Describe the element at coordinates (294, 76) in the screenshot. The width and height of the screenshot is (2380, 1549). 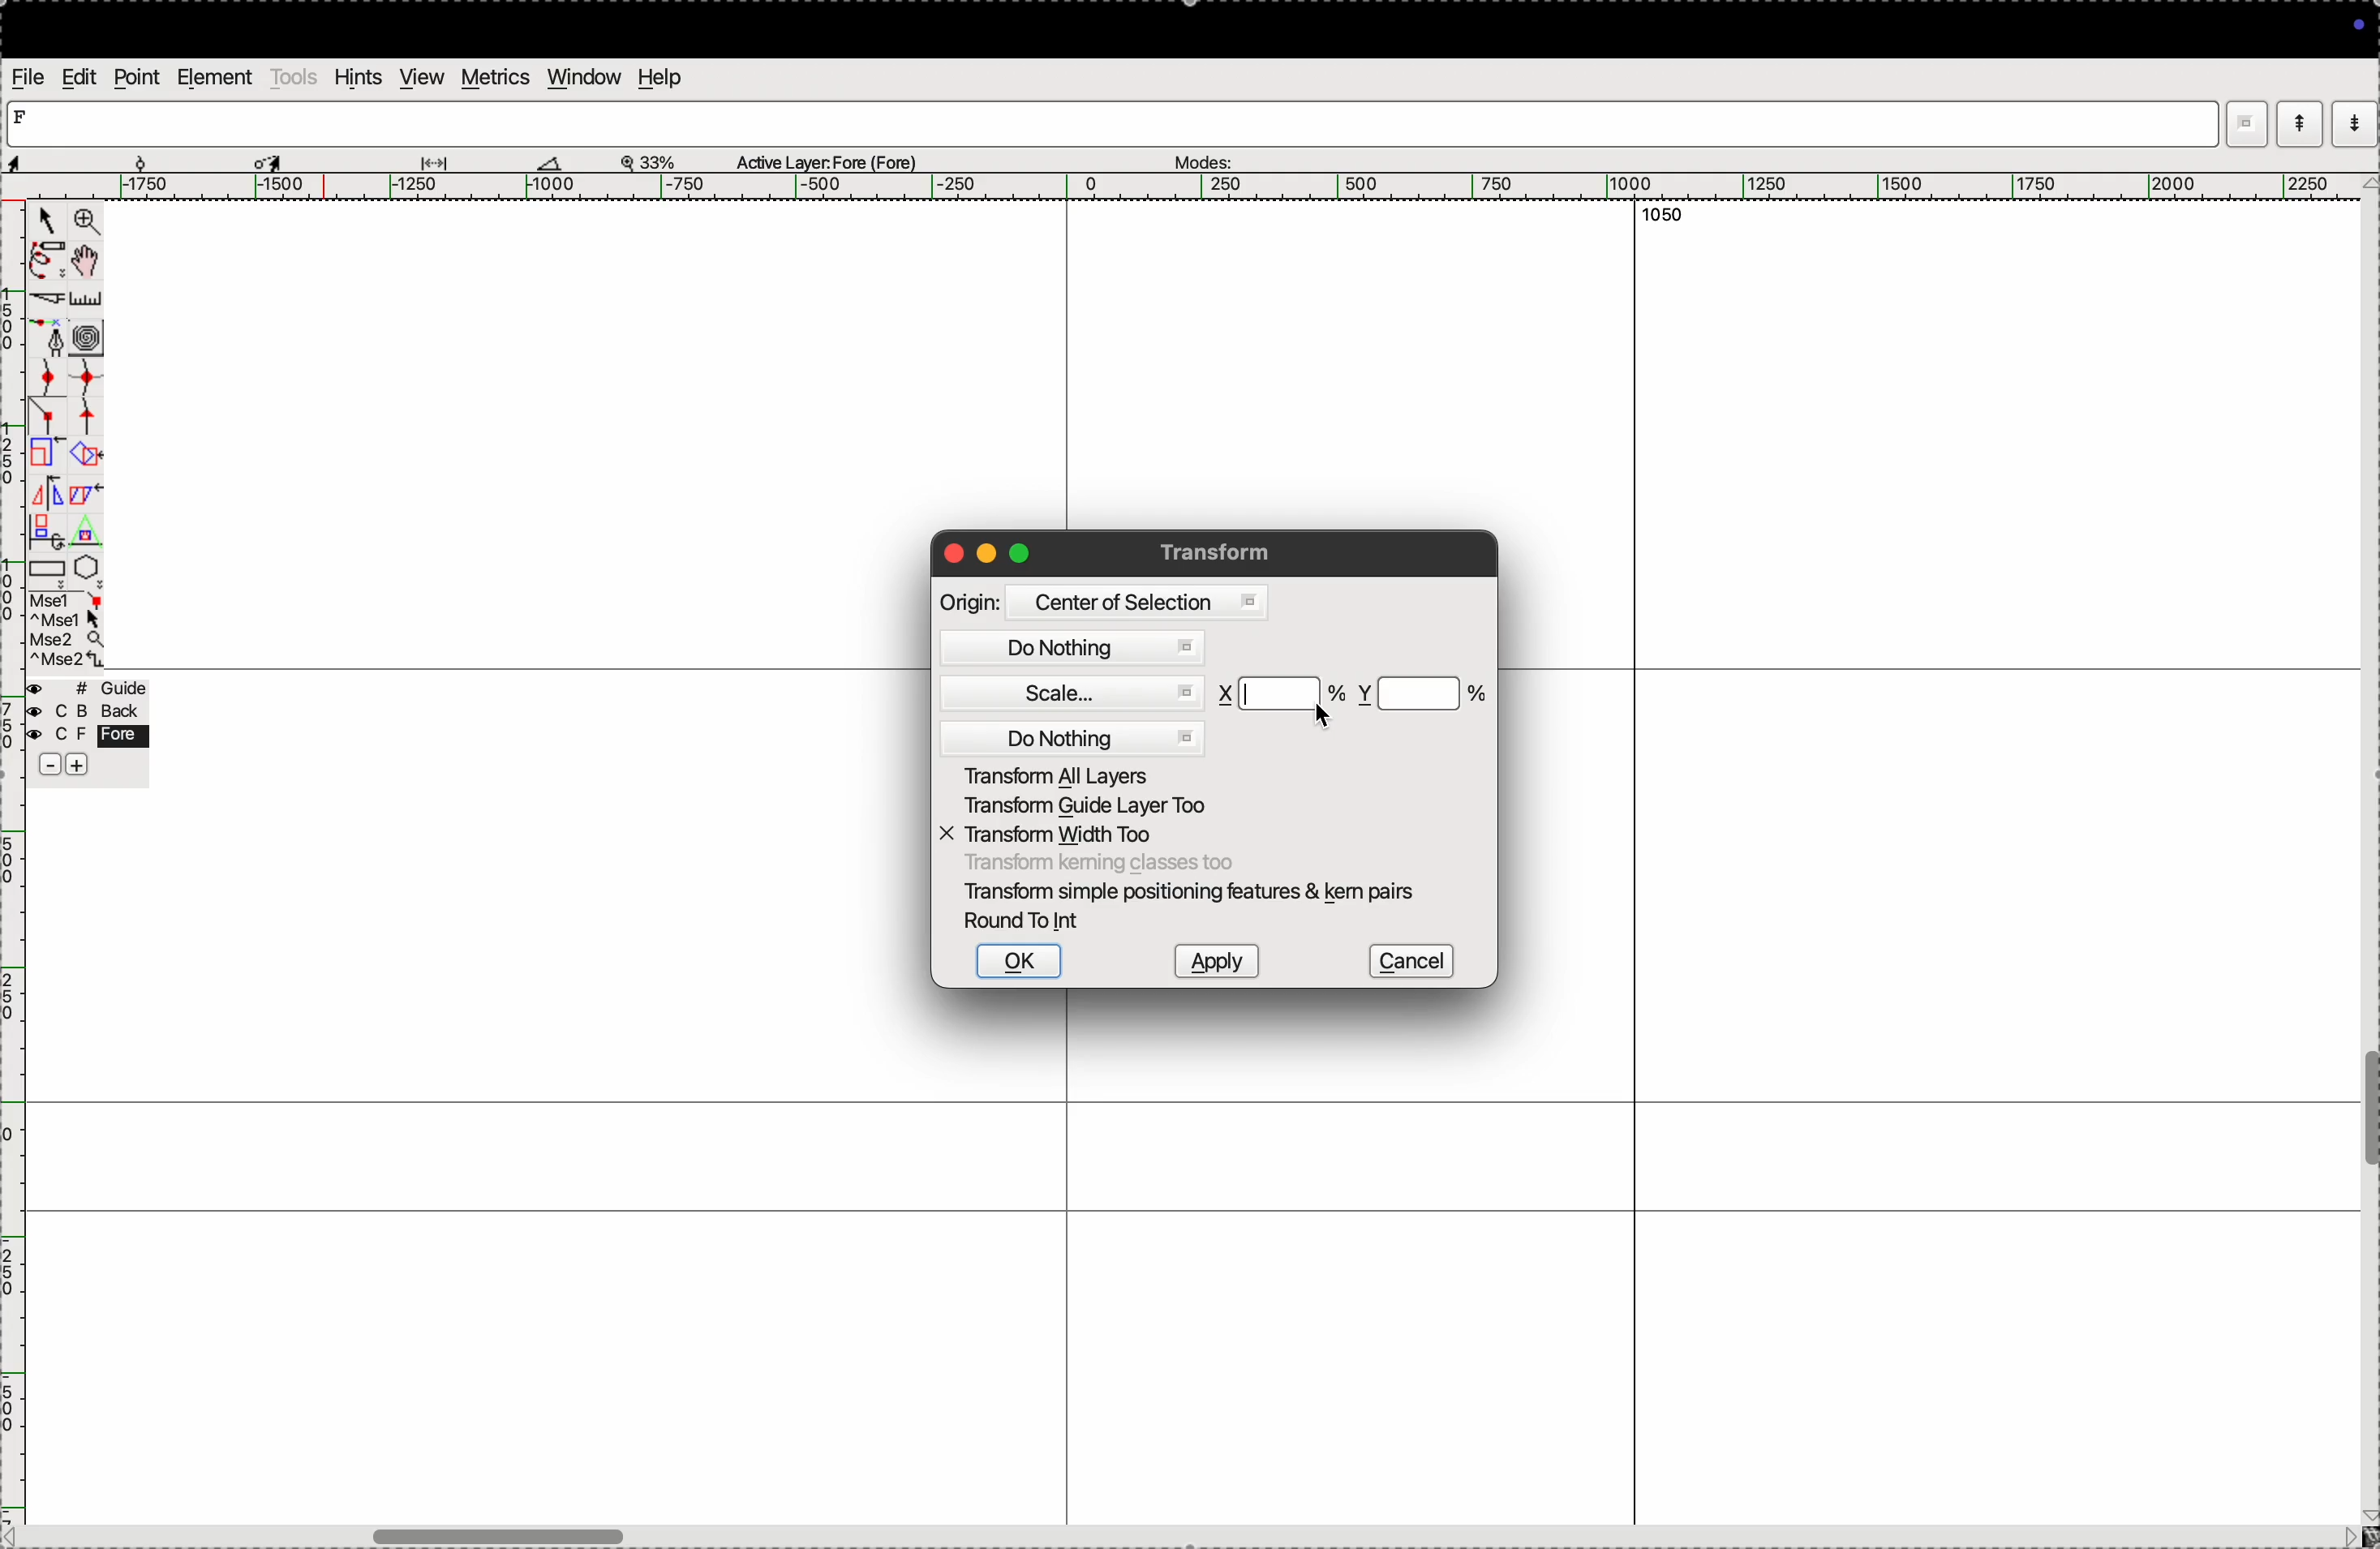
I see `tools` at that location.